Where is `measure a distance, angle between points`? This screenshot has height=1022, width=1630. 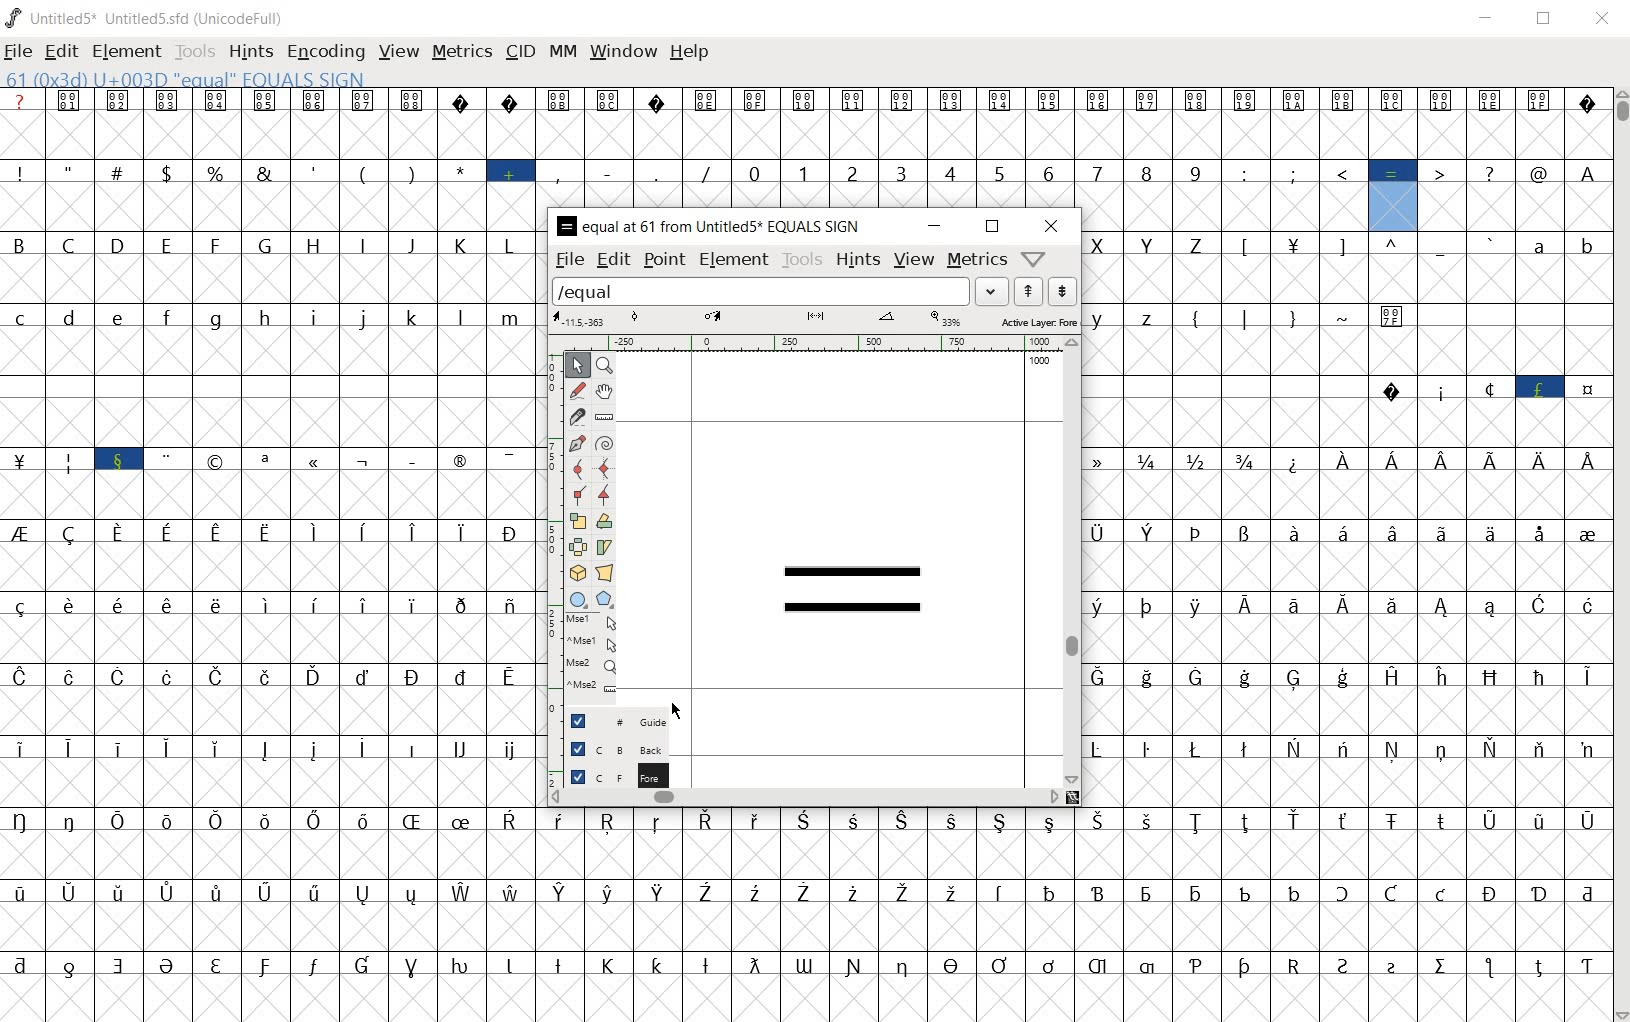 measure a distance, angle between points is located at coordinates (606, 416).